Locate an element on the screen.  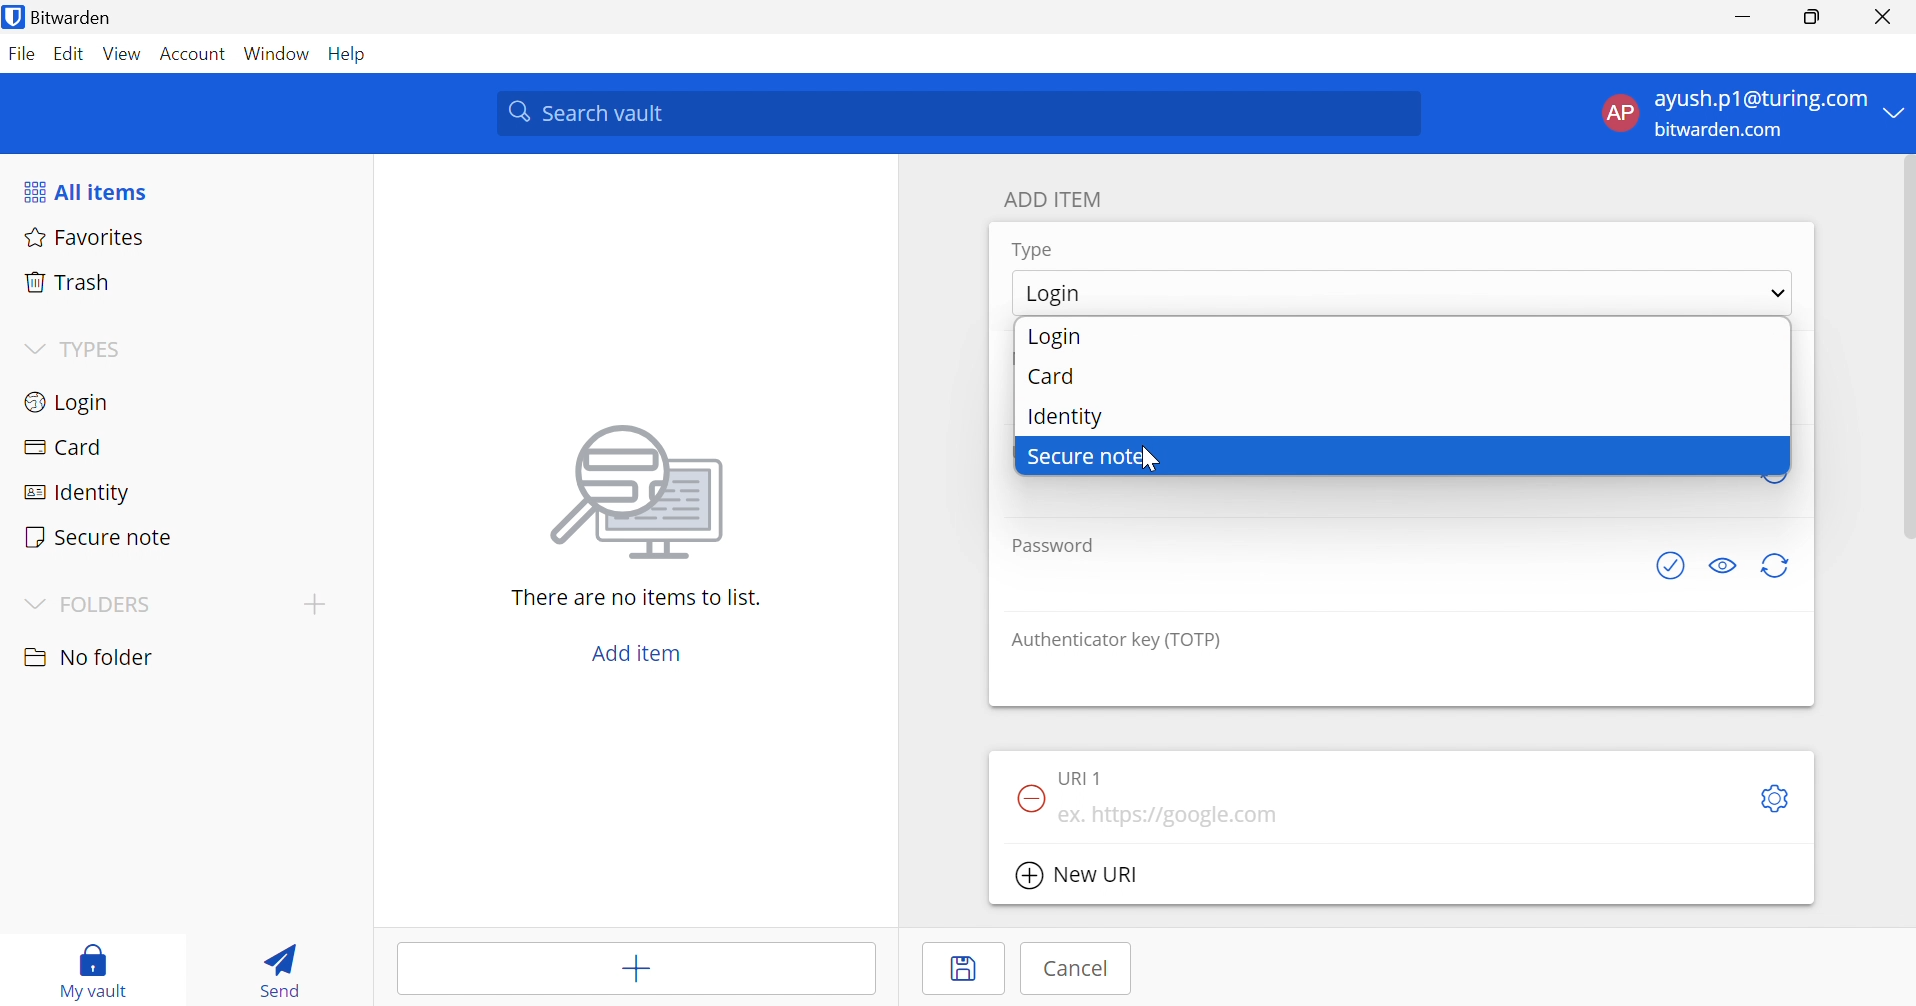
Add item is located at coordinates (635, 654).